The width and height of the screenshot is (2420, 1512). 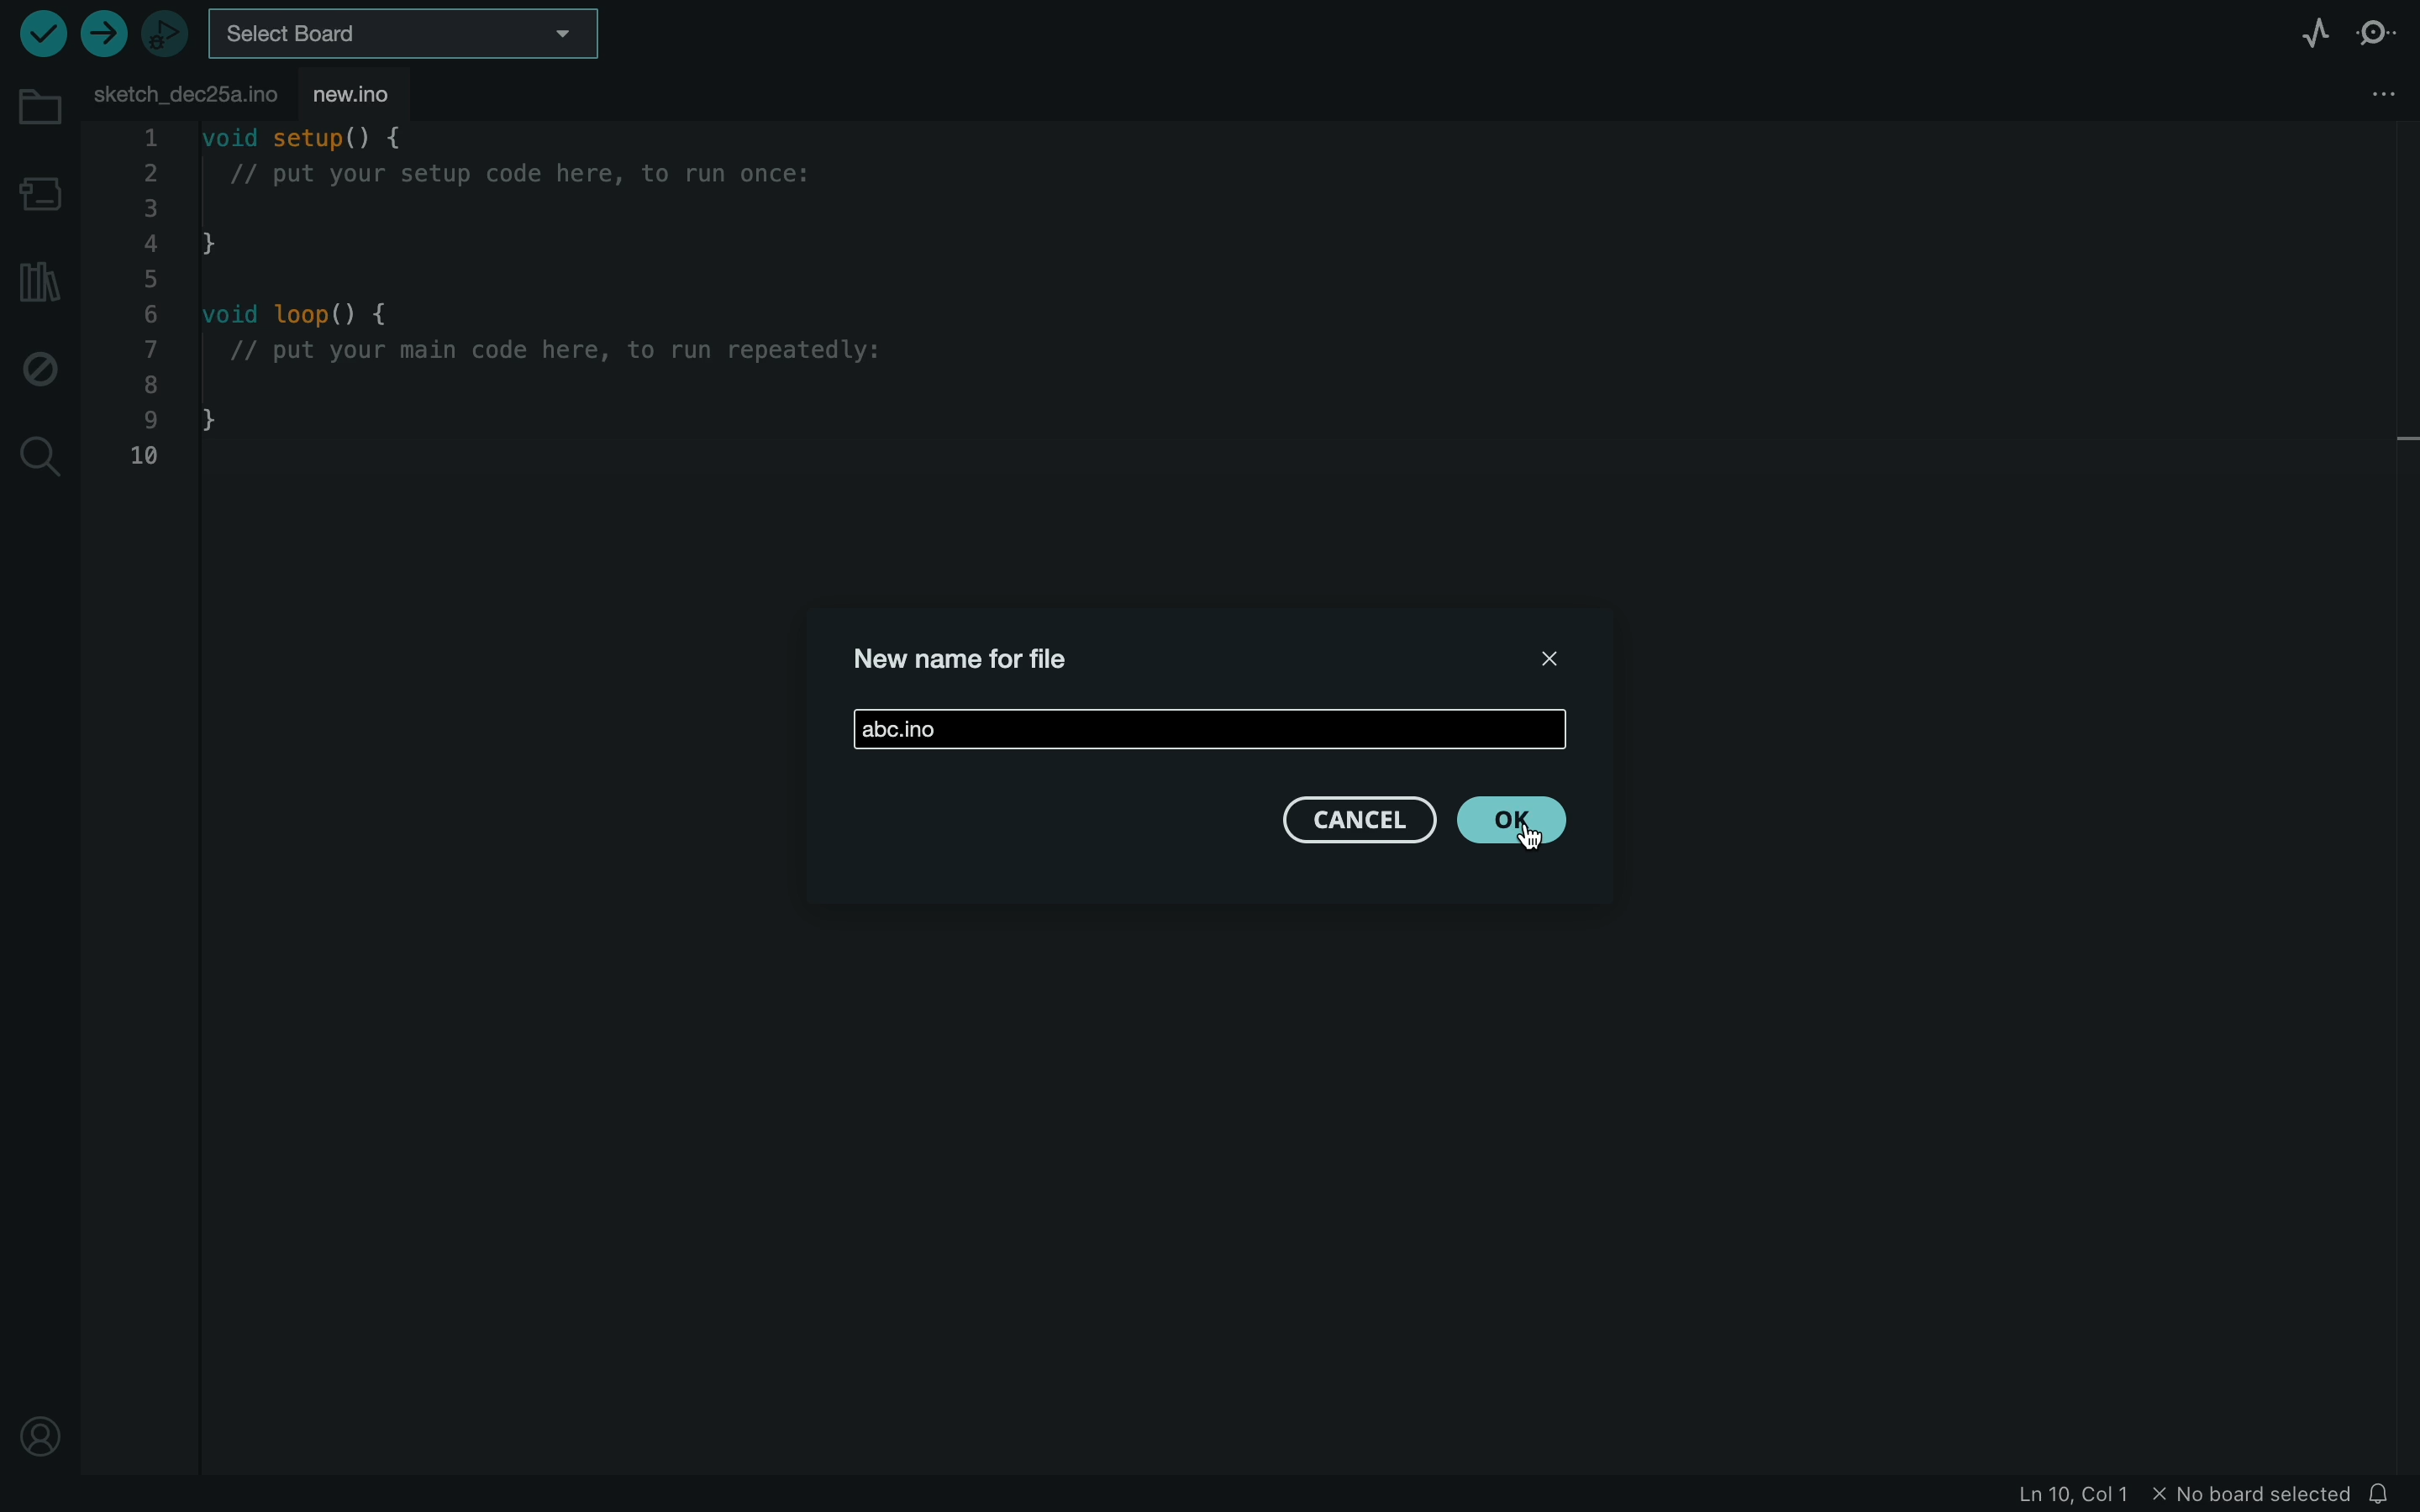 What do you see at coordinates (374, 93) in the screenshot?
I see `new` at bounding box center [374, 93].